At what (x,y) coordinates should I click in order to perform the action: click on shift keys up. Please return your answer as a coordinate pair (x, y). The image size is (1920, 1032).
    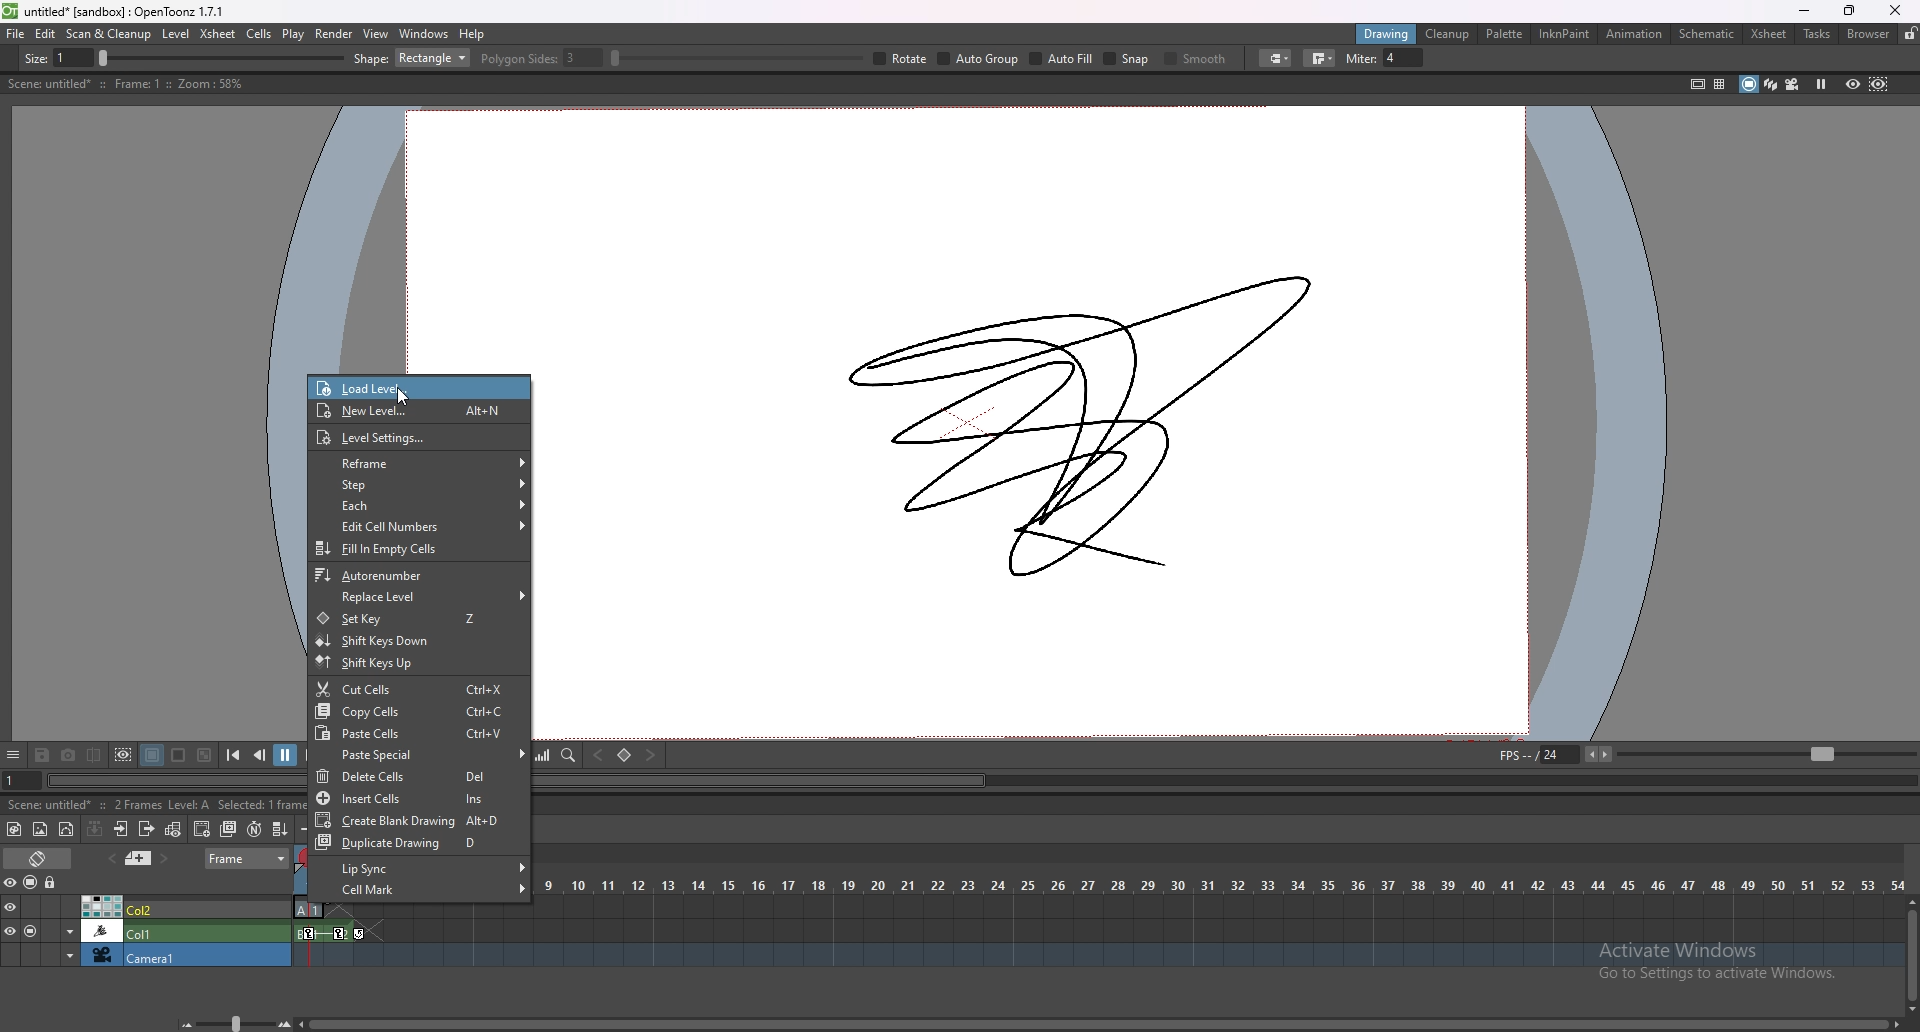
    Looking at the image, I should click on (417, 664).